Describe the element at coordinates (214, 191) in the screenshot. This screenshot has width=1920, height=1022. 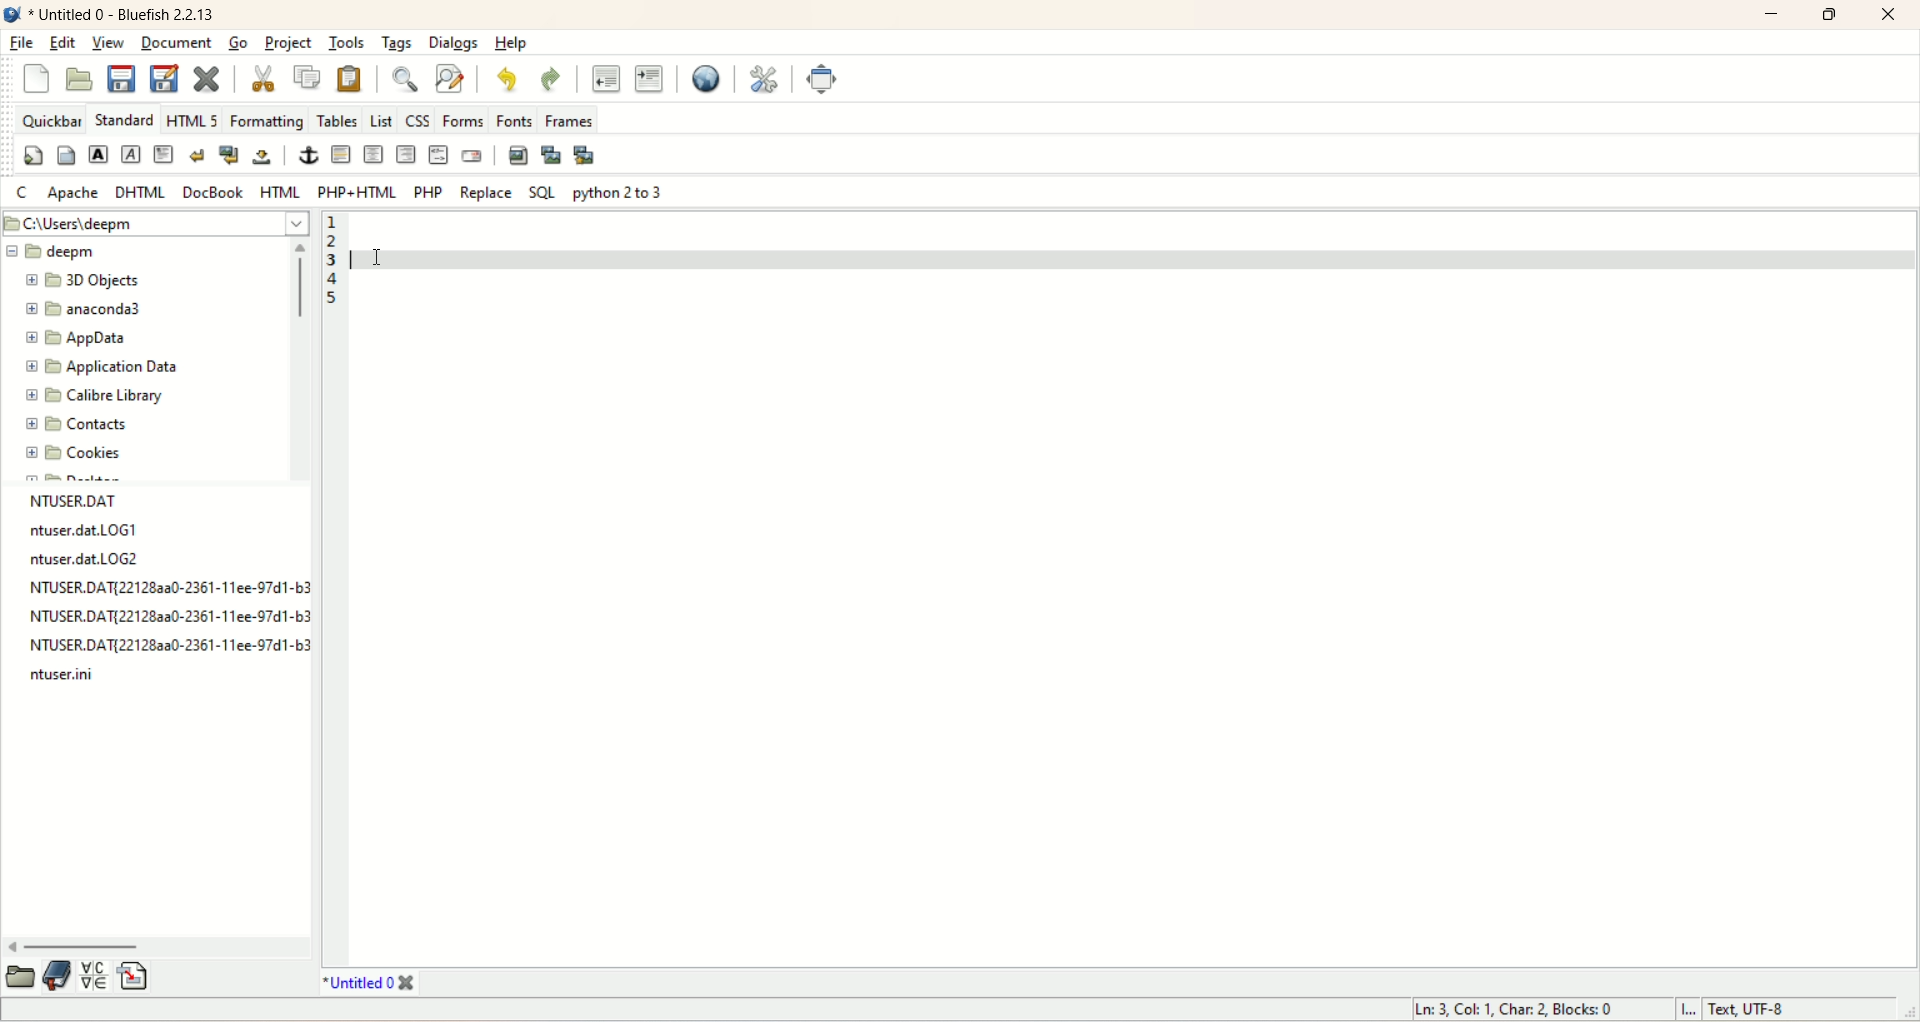
I see `DOCBOOK` at that location.